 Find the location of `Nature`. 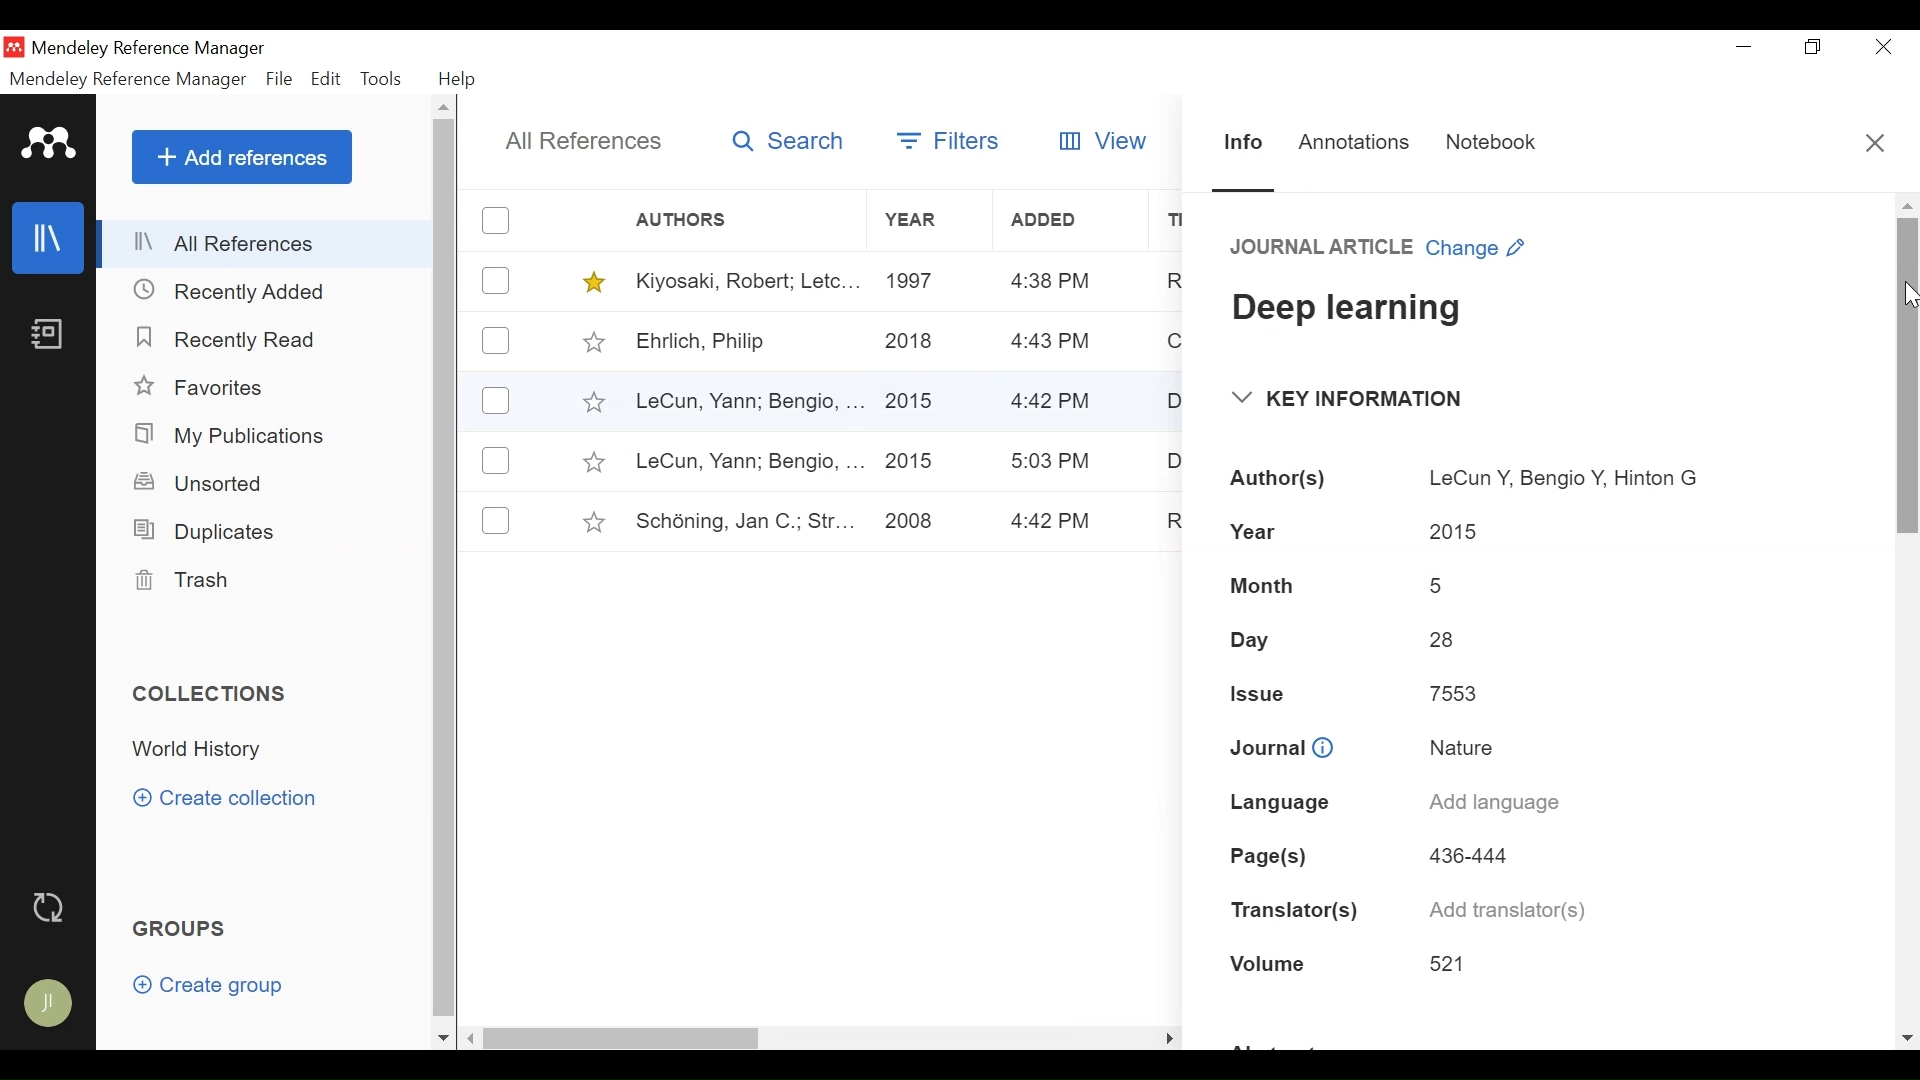

Nature is located at coordinates (1458, 744).